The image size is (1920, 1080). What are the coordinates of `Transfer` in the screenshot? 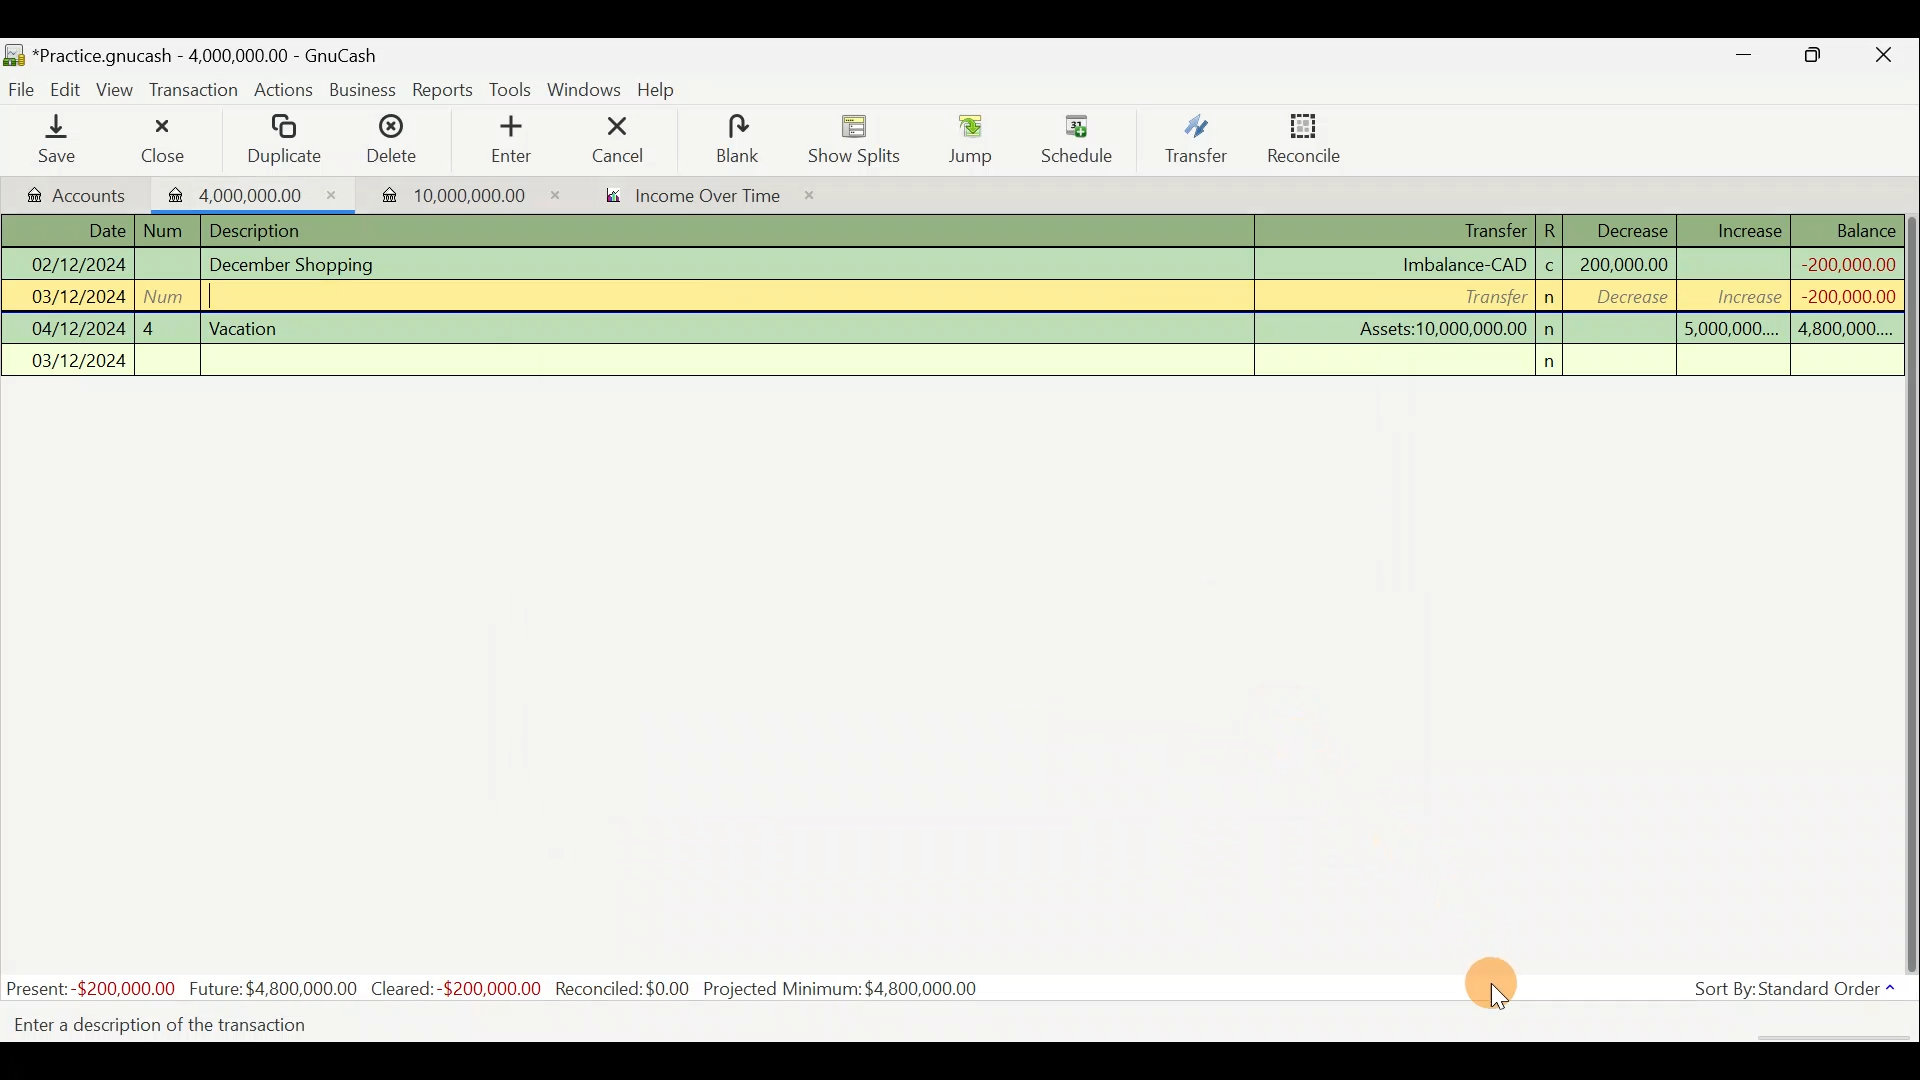 It's located at (1475, 232).